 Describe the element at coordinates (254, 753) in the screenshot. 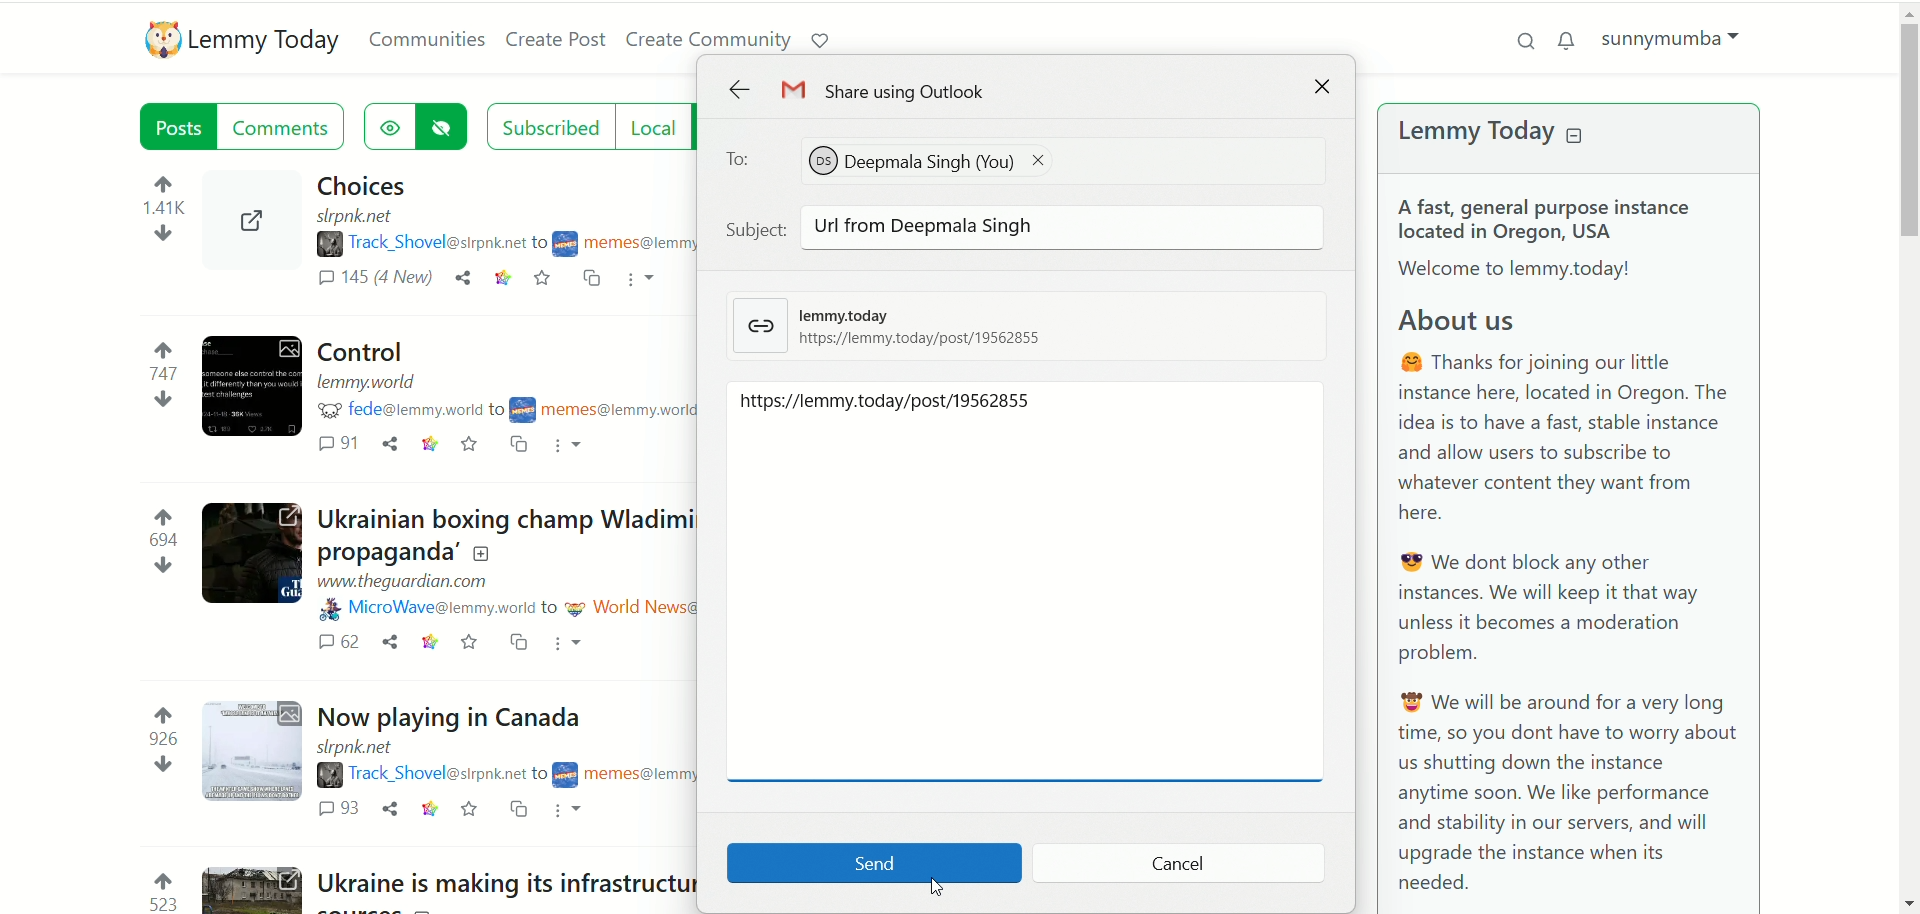

I see `Expand the post with the image` at that location.